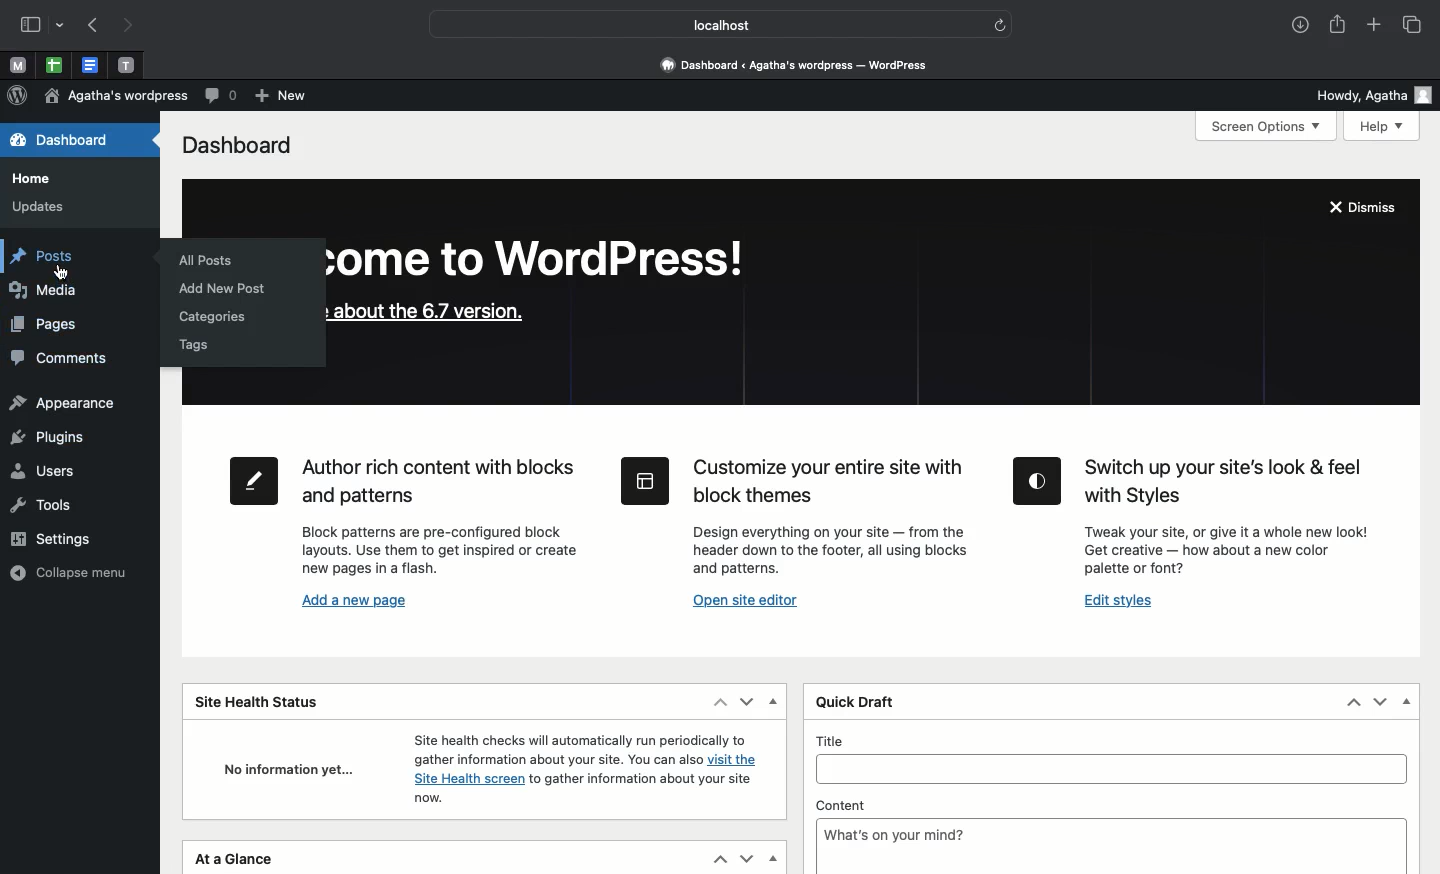 This screenshot has width=1440, height=874. I want to click on spread sheet, so click(54, 65).